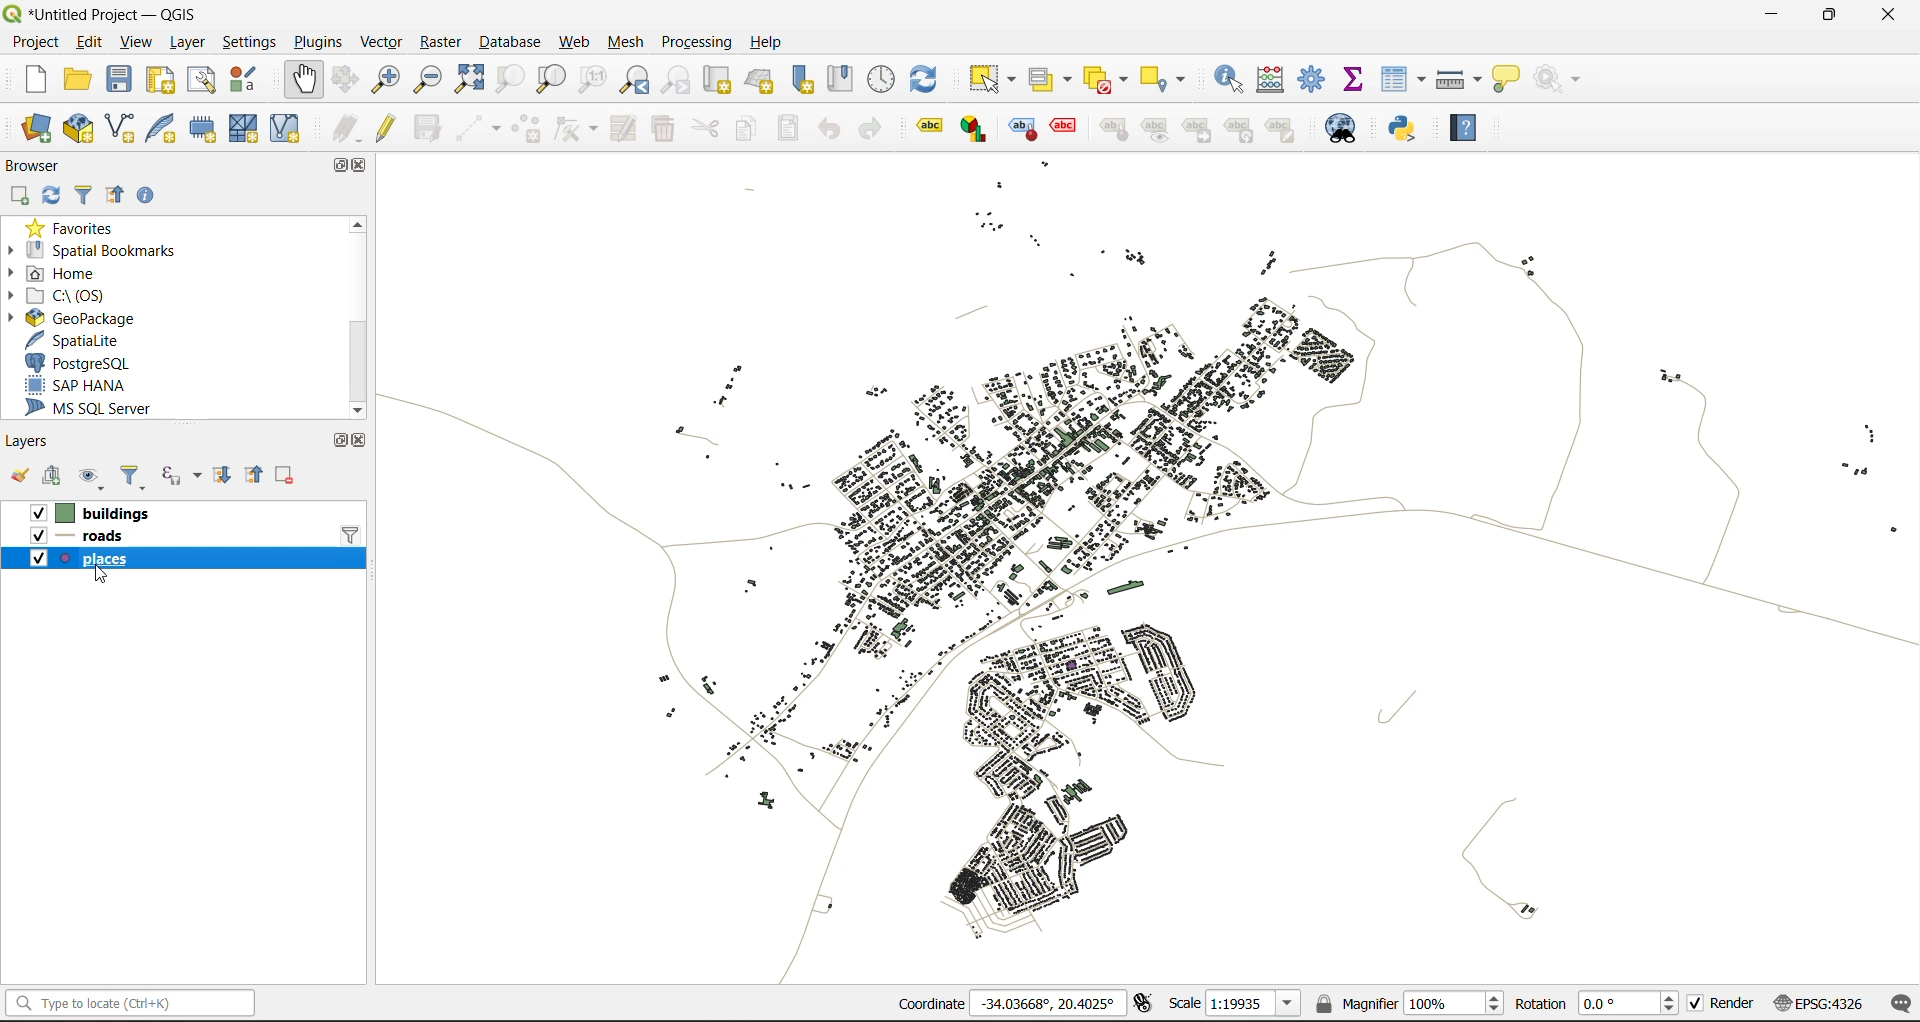 This screenshot has height=1022, width=1920. What do you see at coordinates (750, 131) in the screenshot?
I see `copy` at bounding box center [750, 131].